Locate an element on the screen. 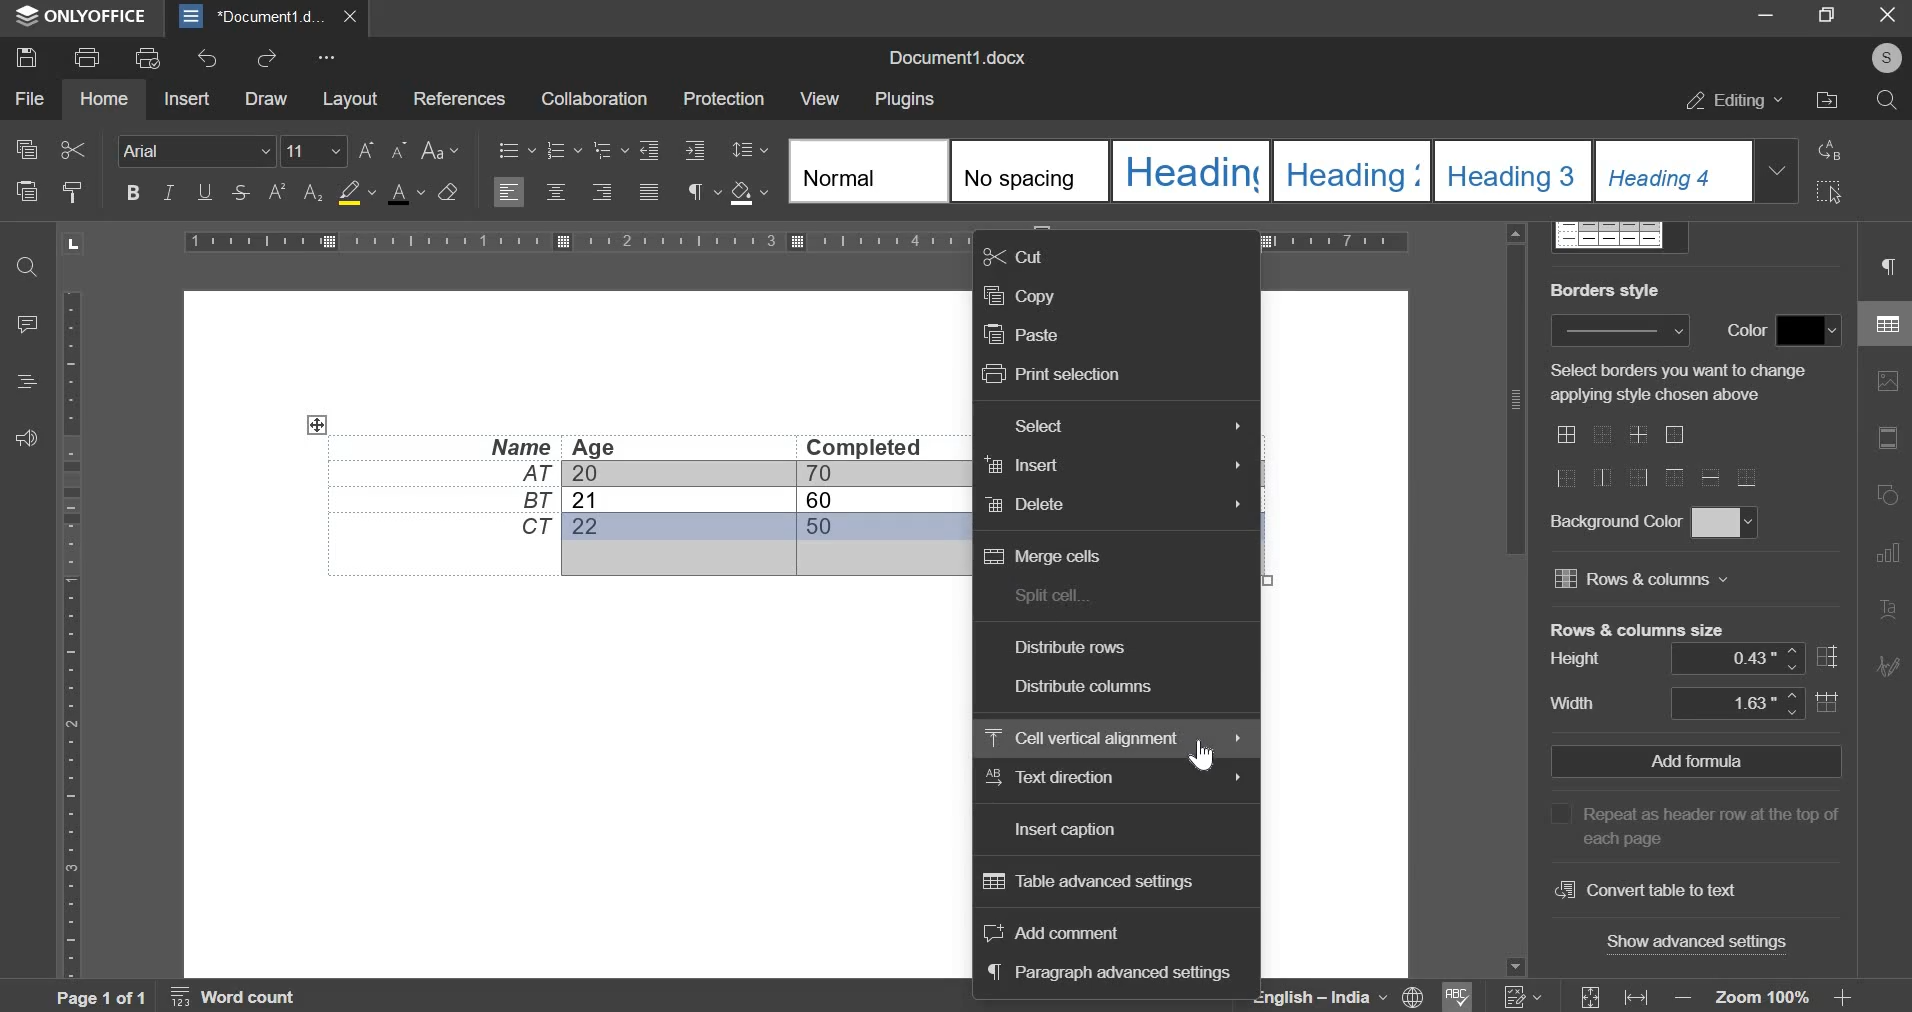 This screenshot has width=1912, height=1012. font color is located at coordinates (405, 193).